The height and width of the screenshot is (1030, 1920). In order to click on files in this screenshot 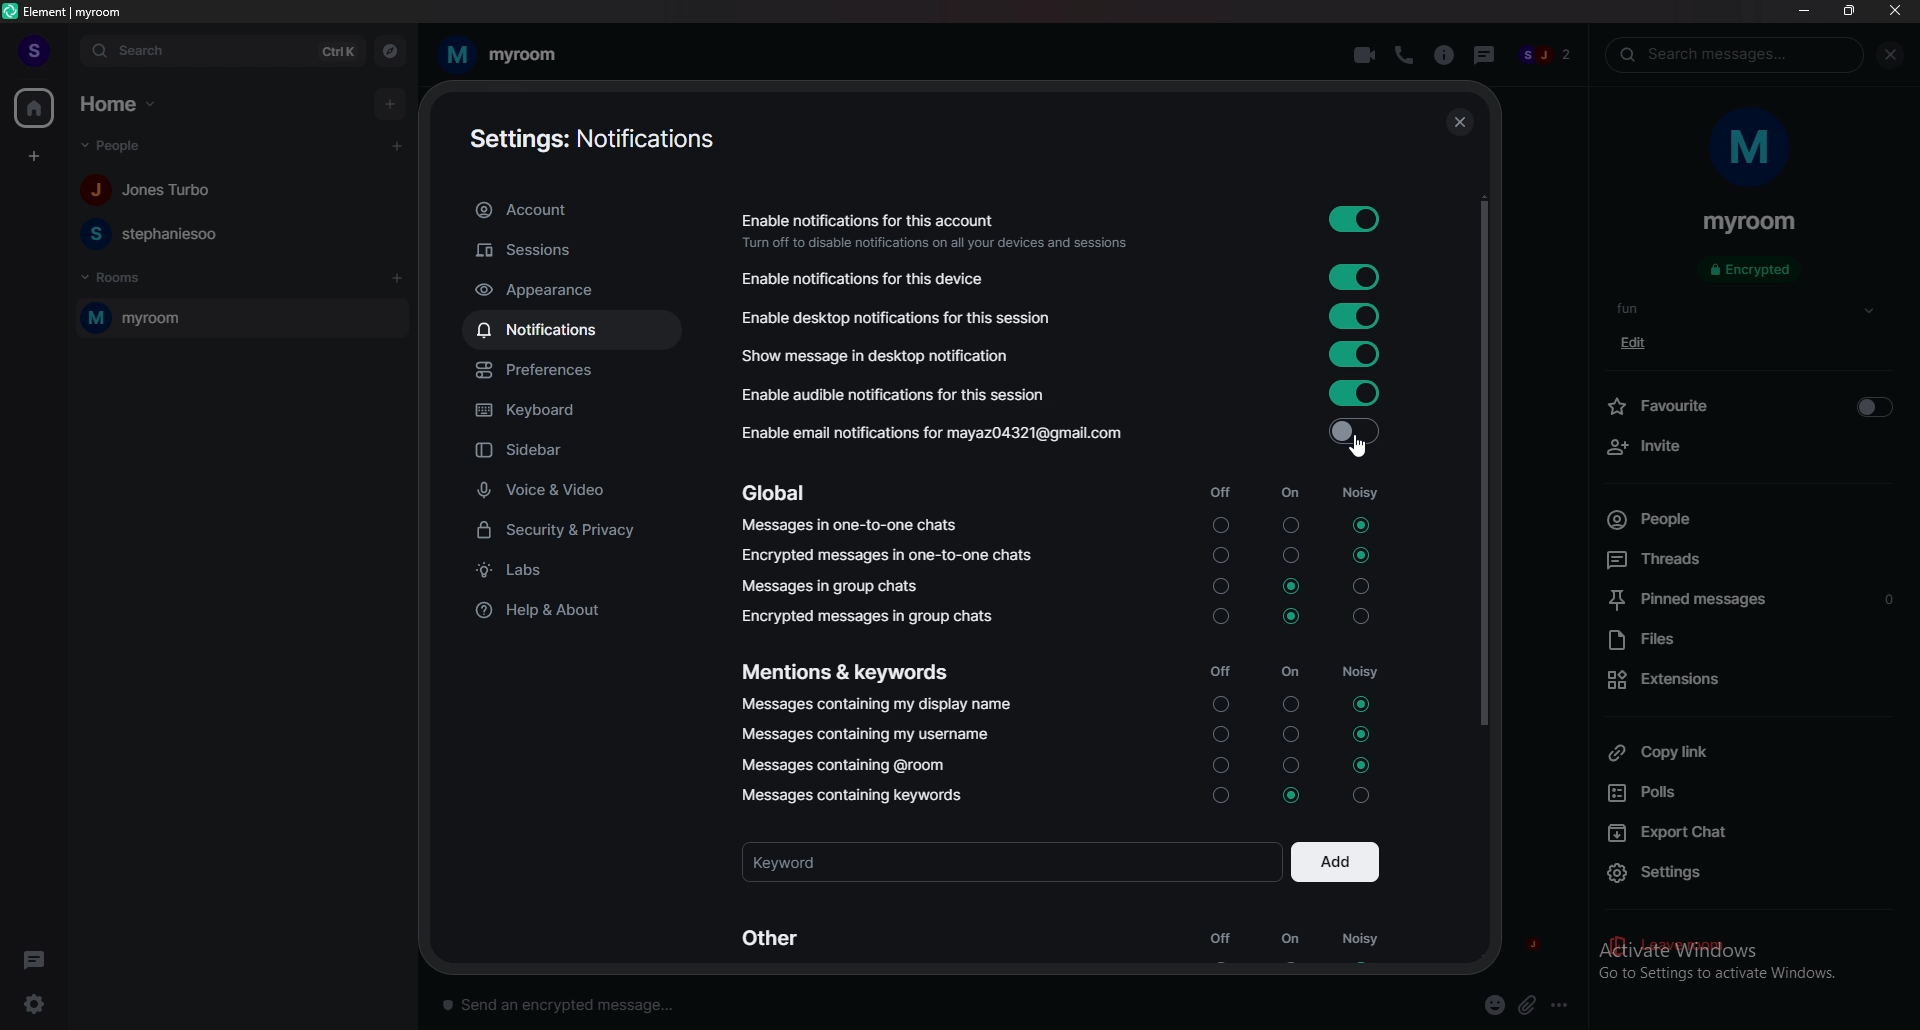, I will do `click(1748, 641)`.